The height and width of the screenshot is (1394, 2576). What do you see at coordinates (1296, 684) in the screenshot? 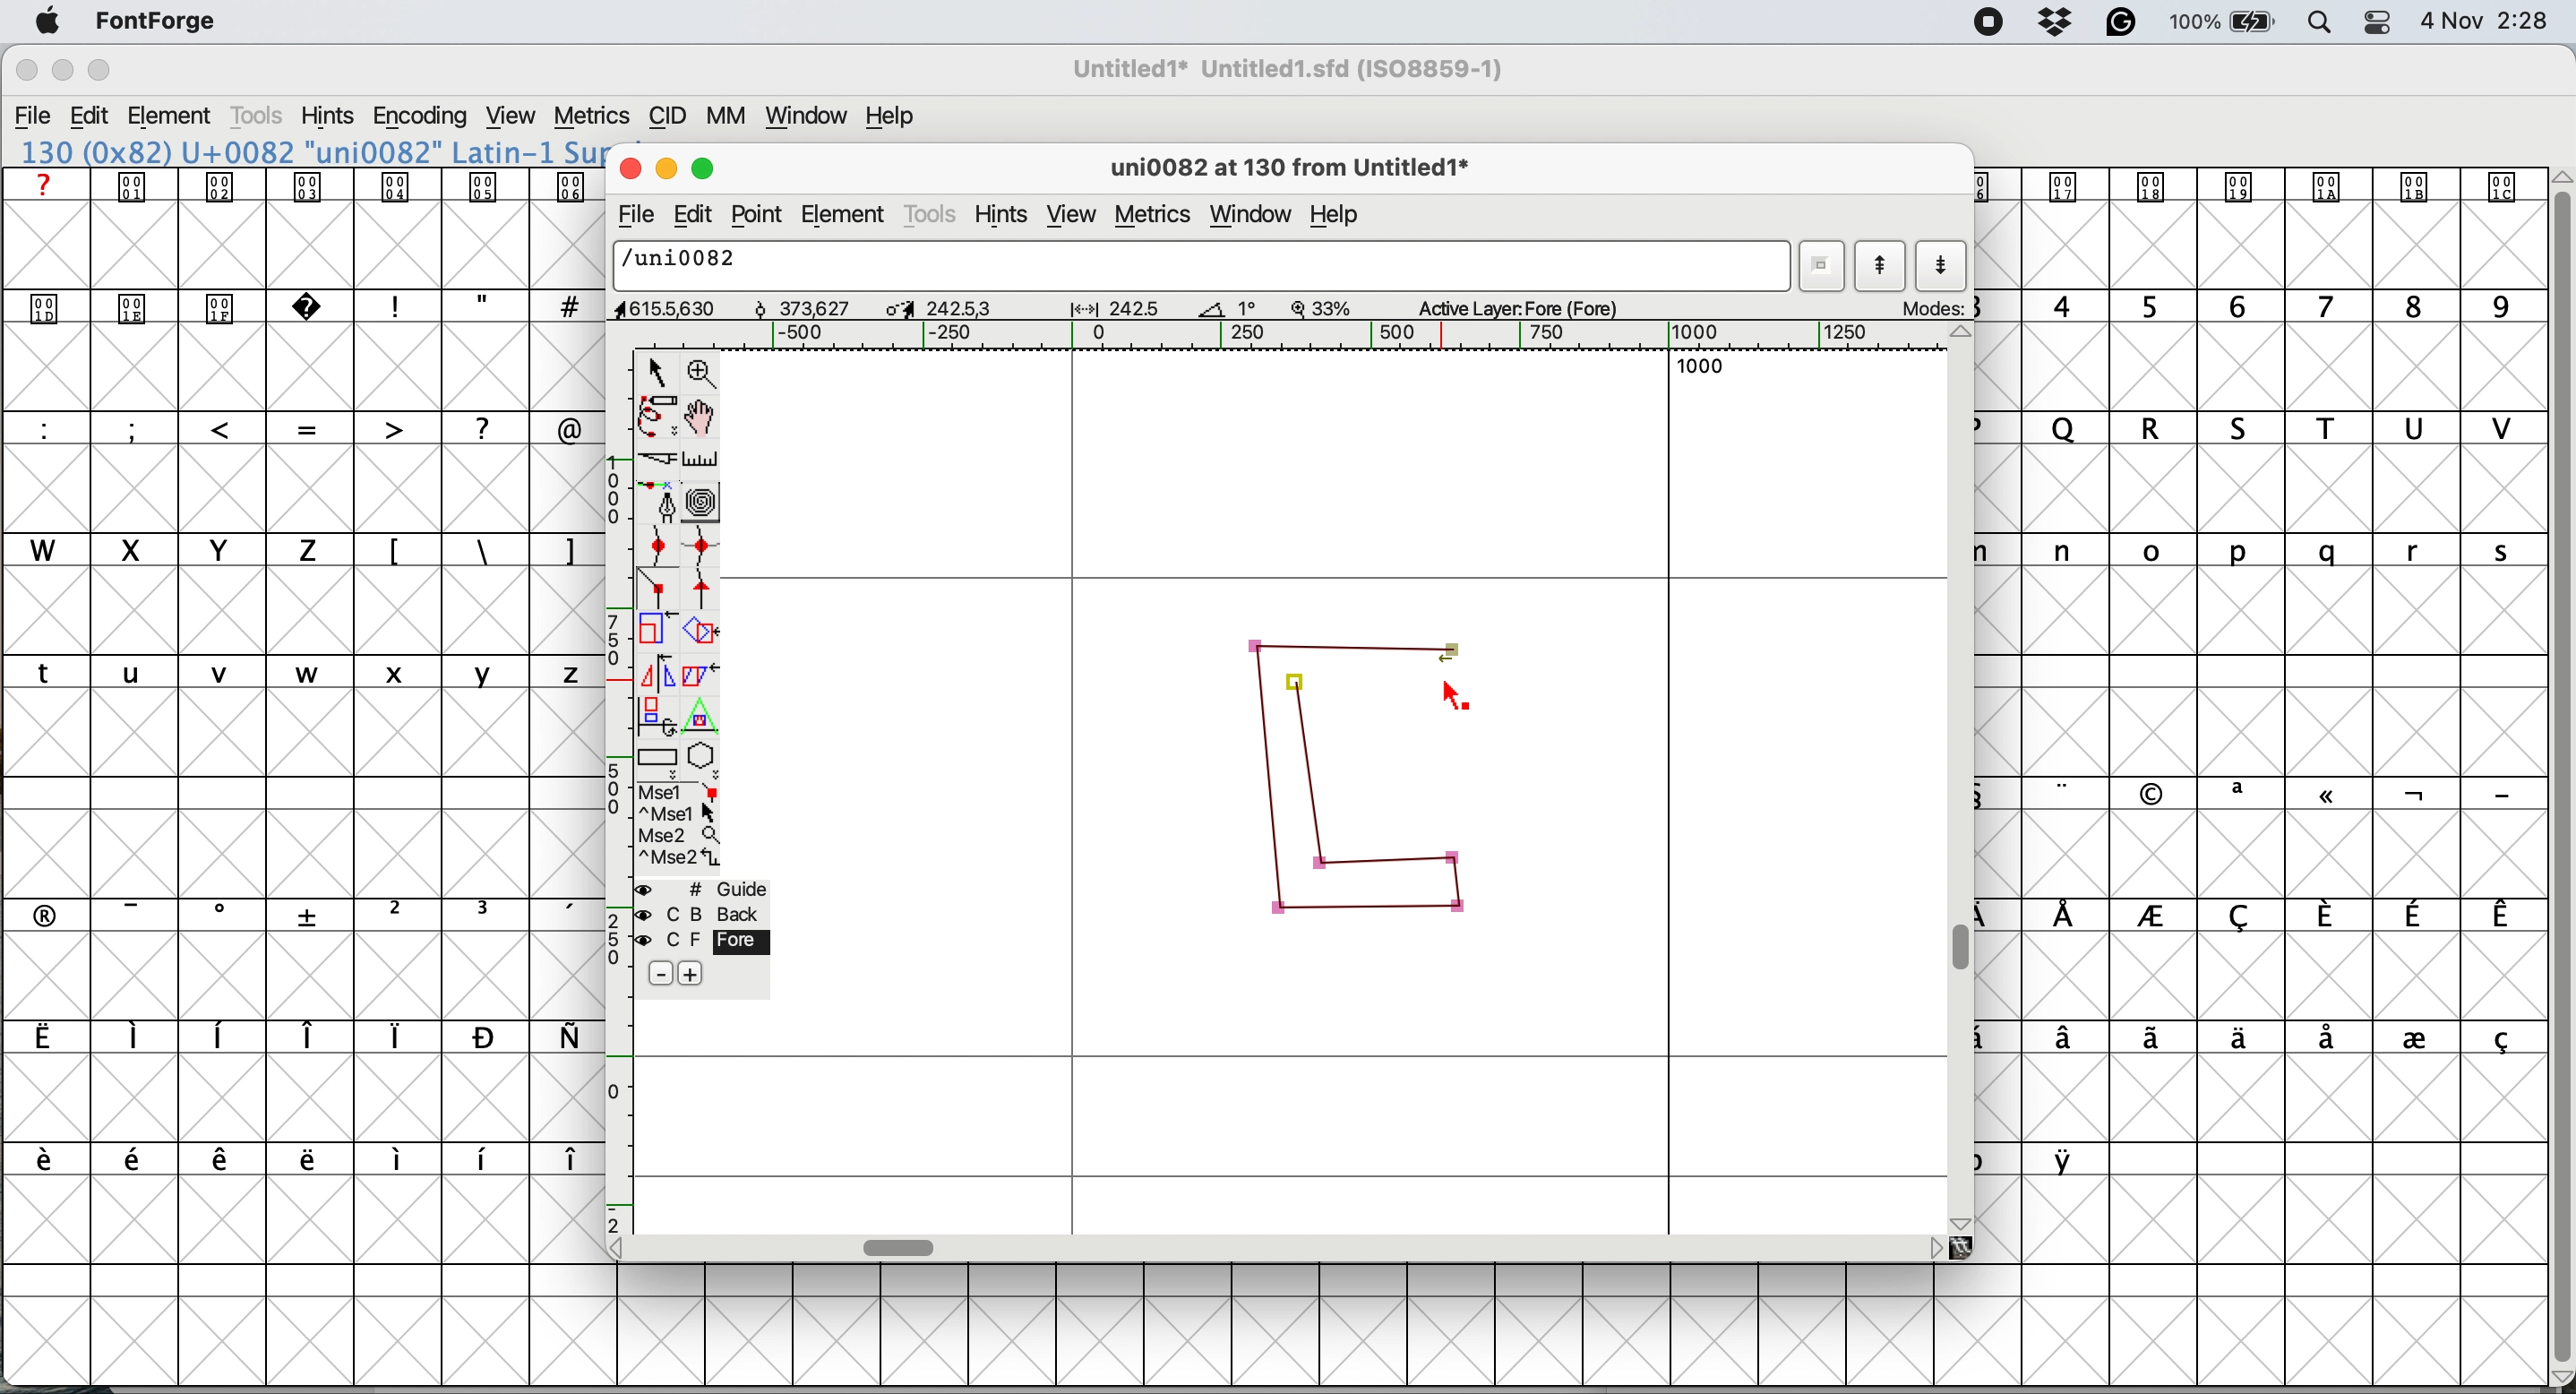
I see `corner point` at bounding box center [1296, 684].